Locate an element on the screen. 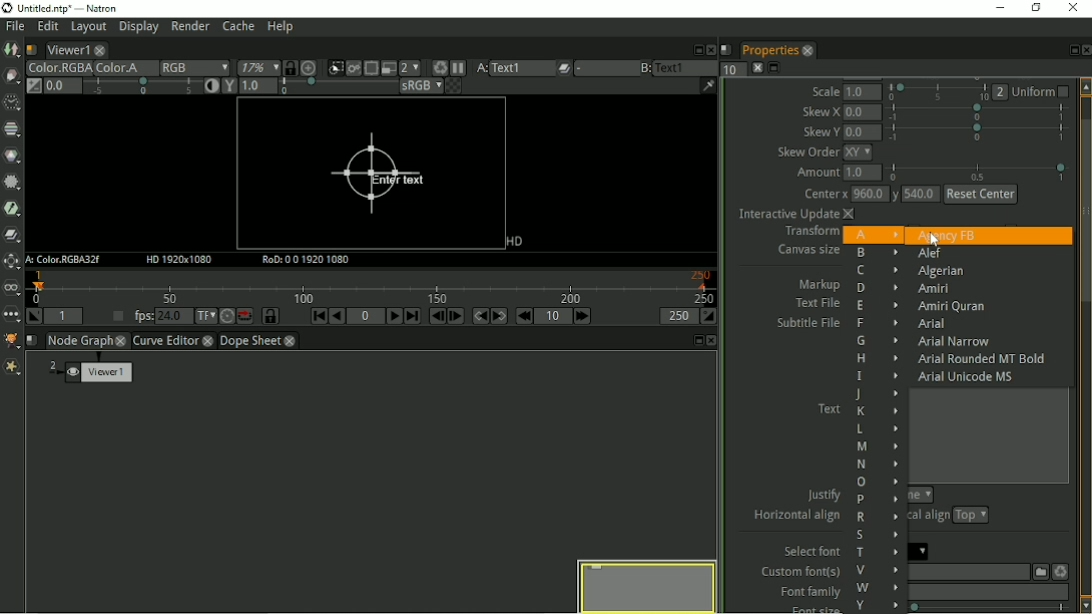  Set the playback in point at the current frame is located at coordinates (33, 316).